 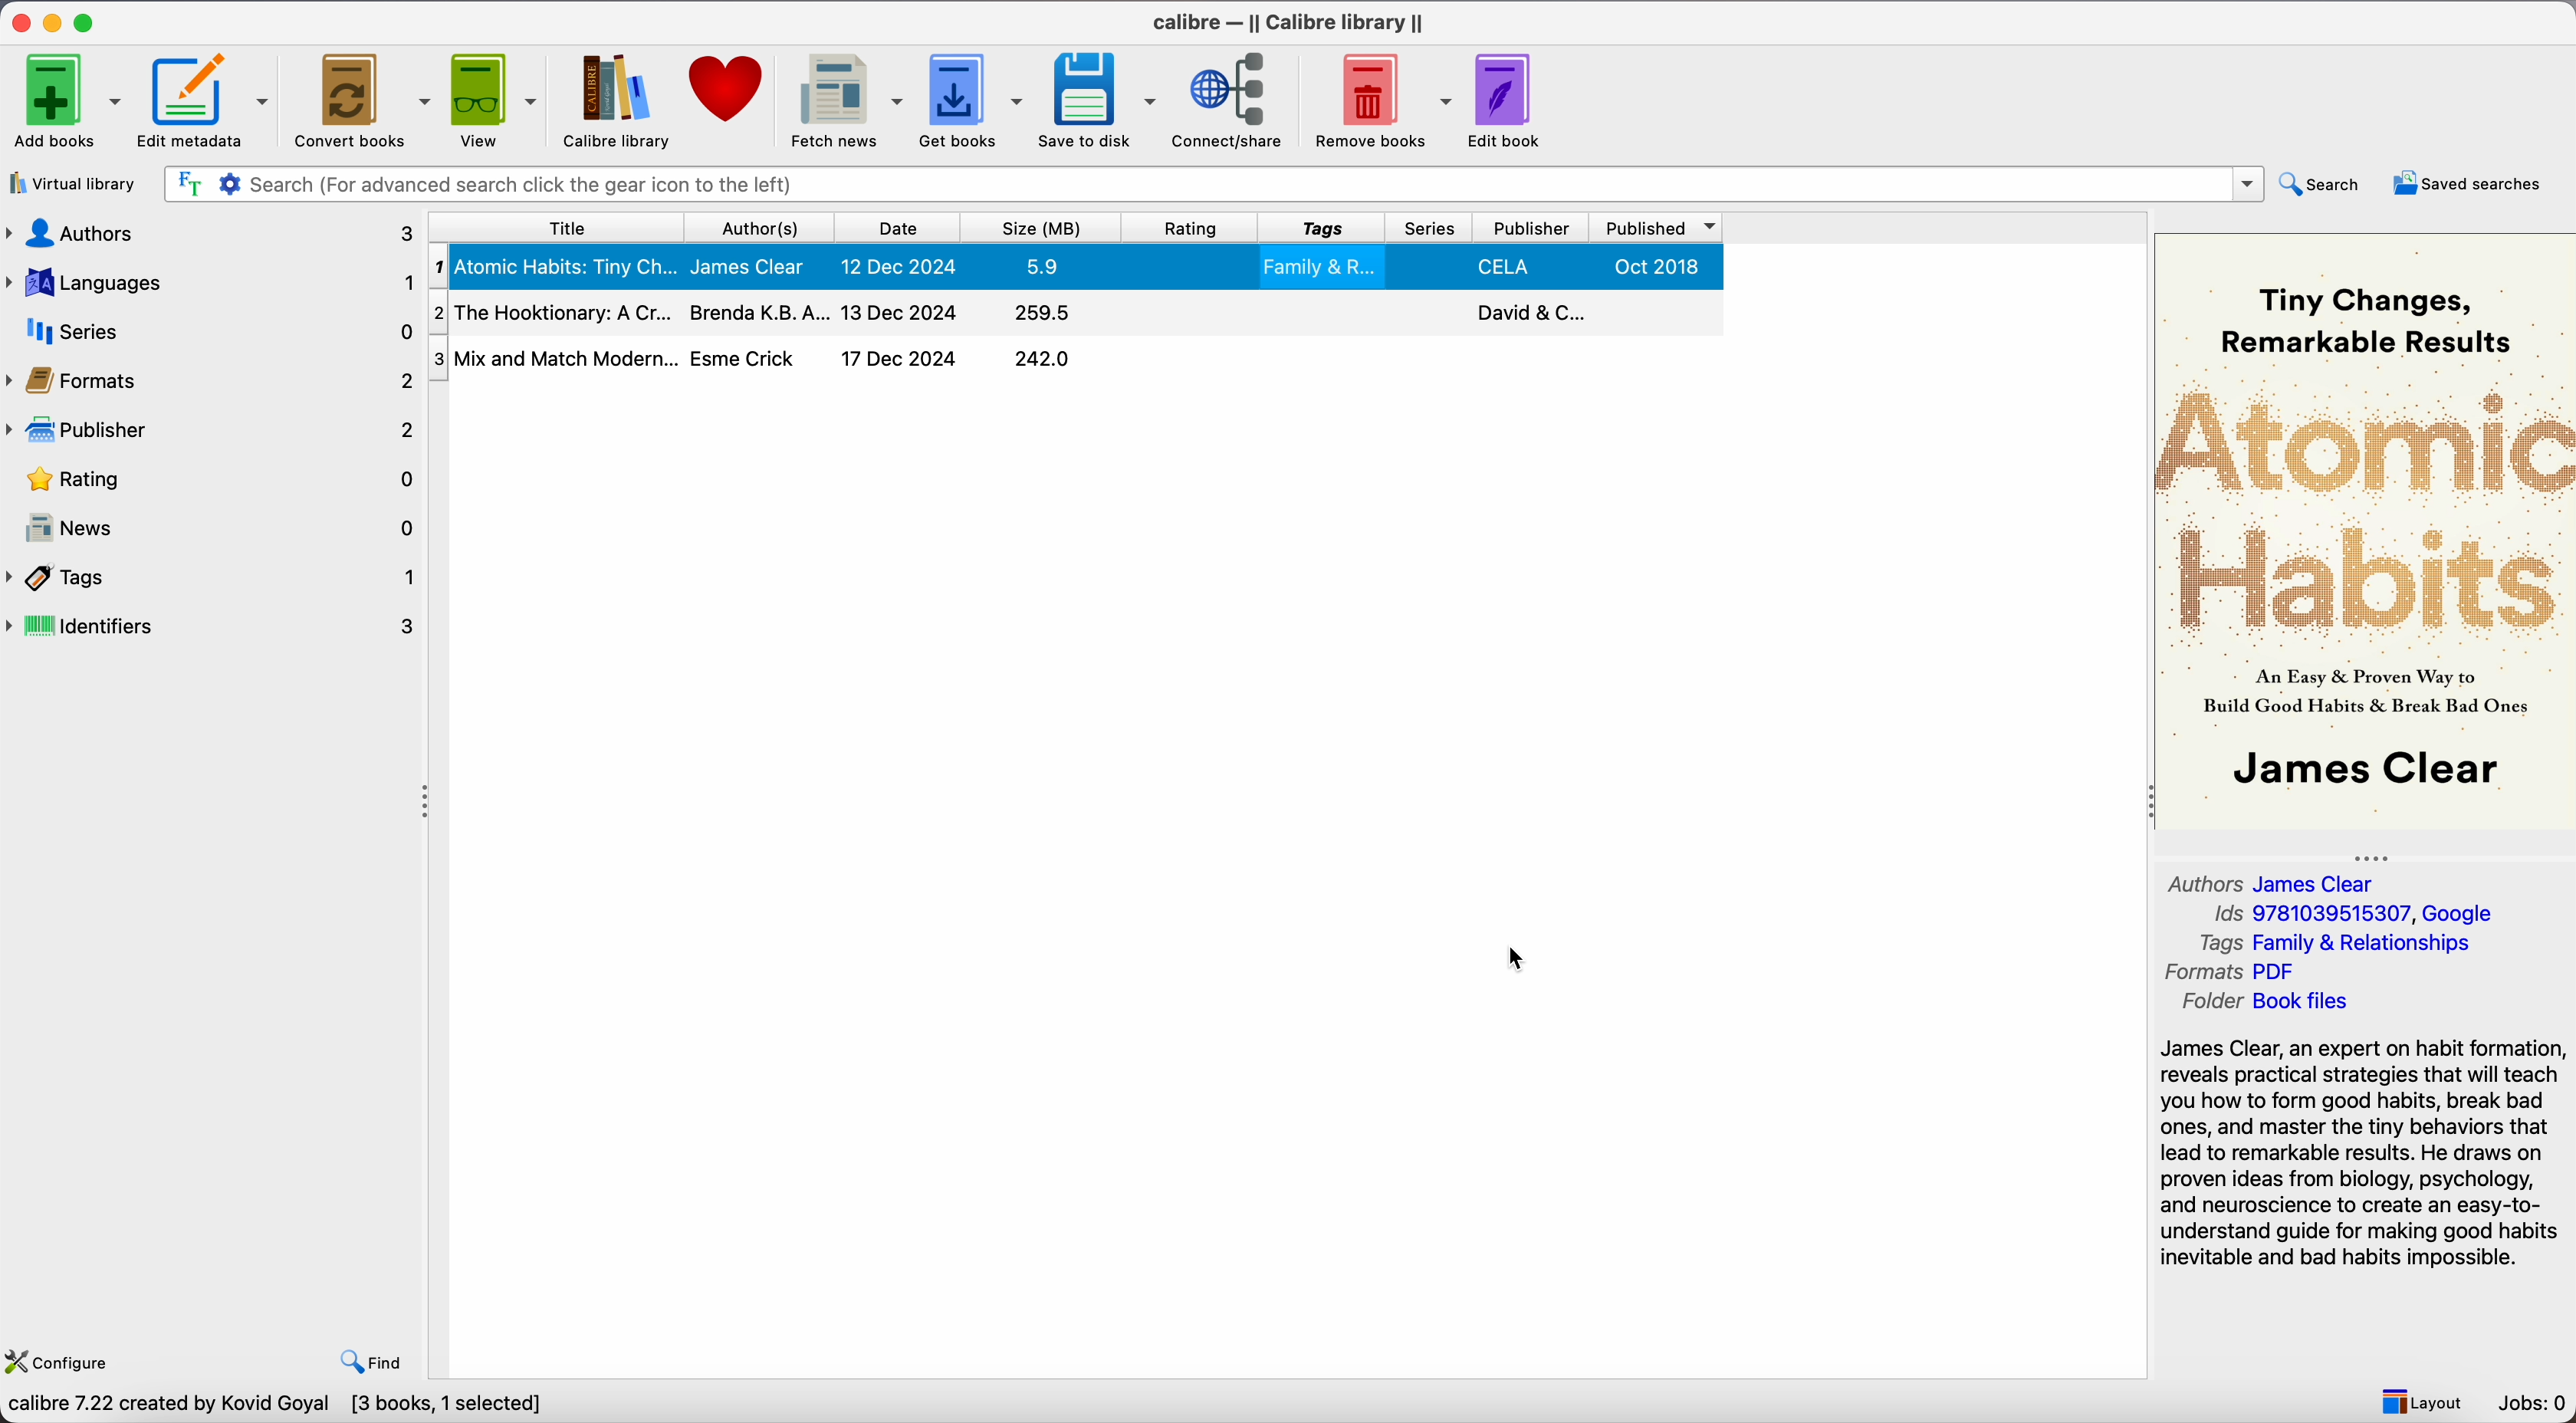 What do you see at coordinates (277, 1410) in the screenshot?
I see `Calibre 7.22 created by Kovid Goyal [3 books, 1 selected]` at bounding box center [277, 1410].